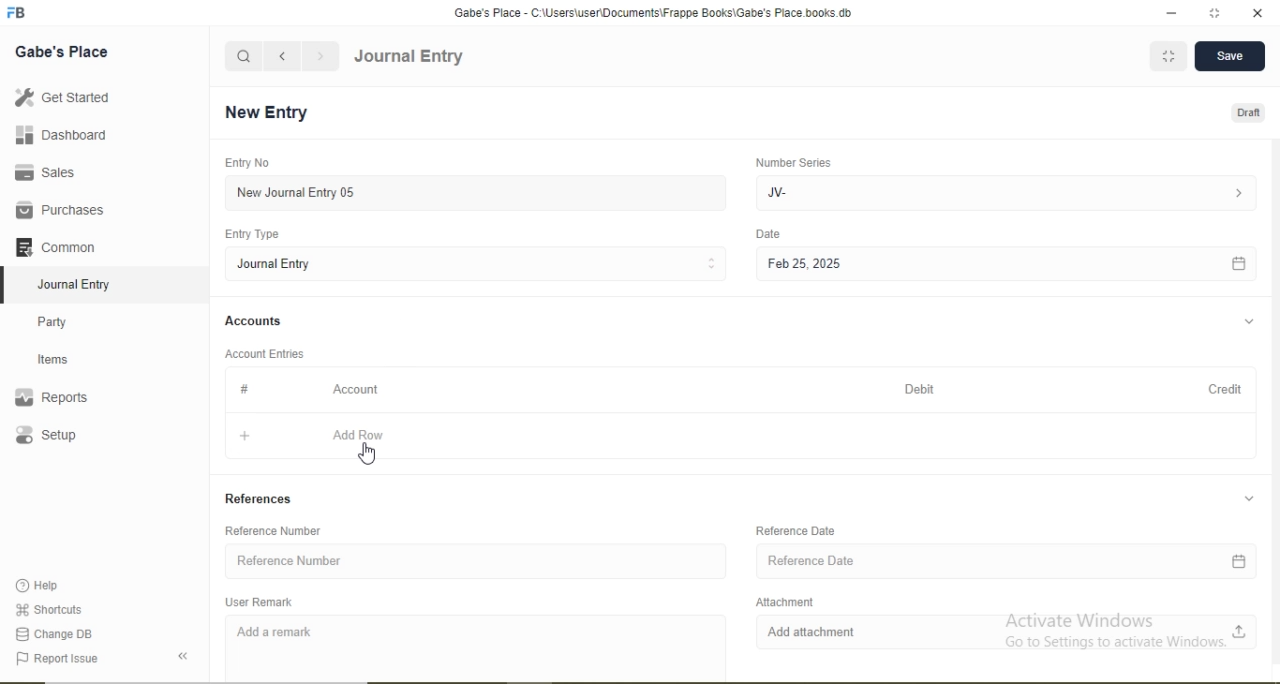 Image resolution: width=1280 pixels, height=684 pixels. I want to click on MINIMIZE WINDOW, so click(1166, 56).